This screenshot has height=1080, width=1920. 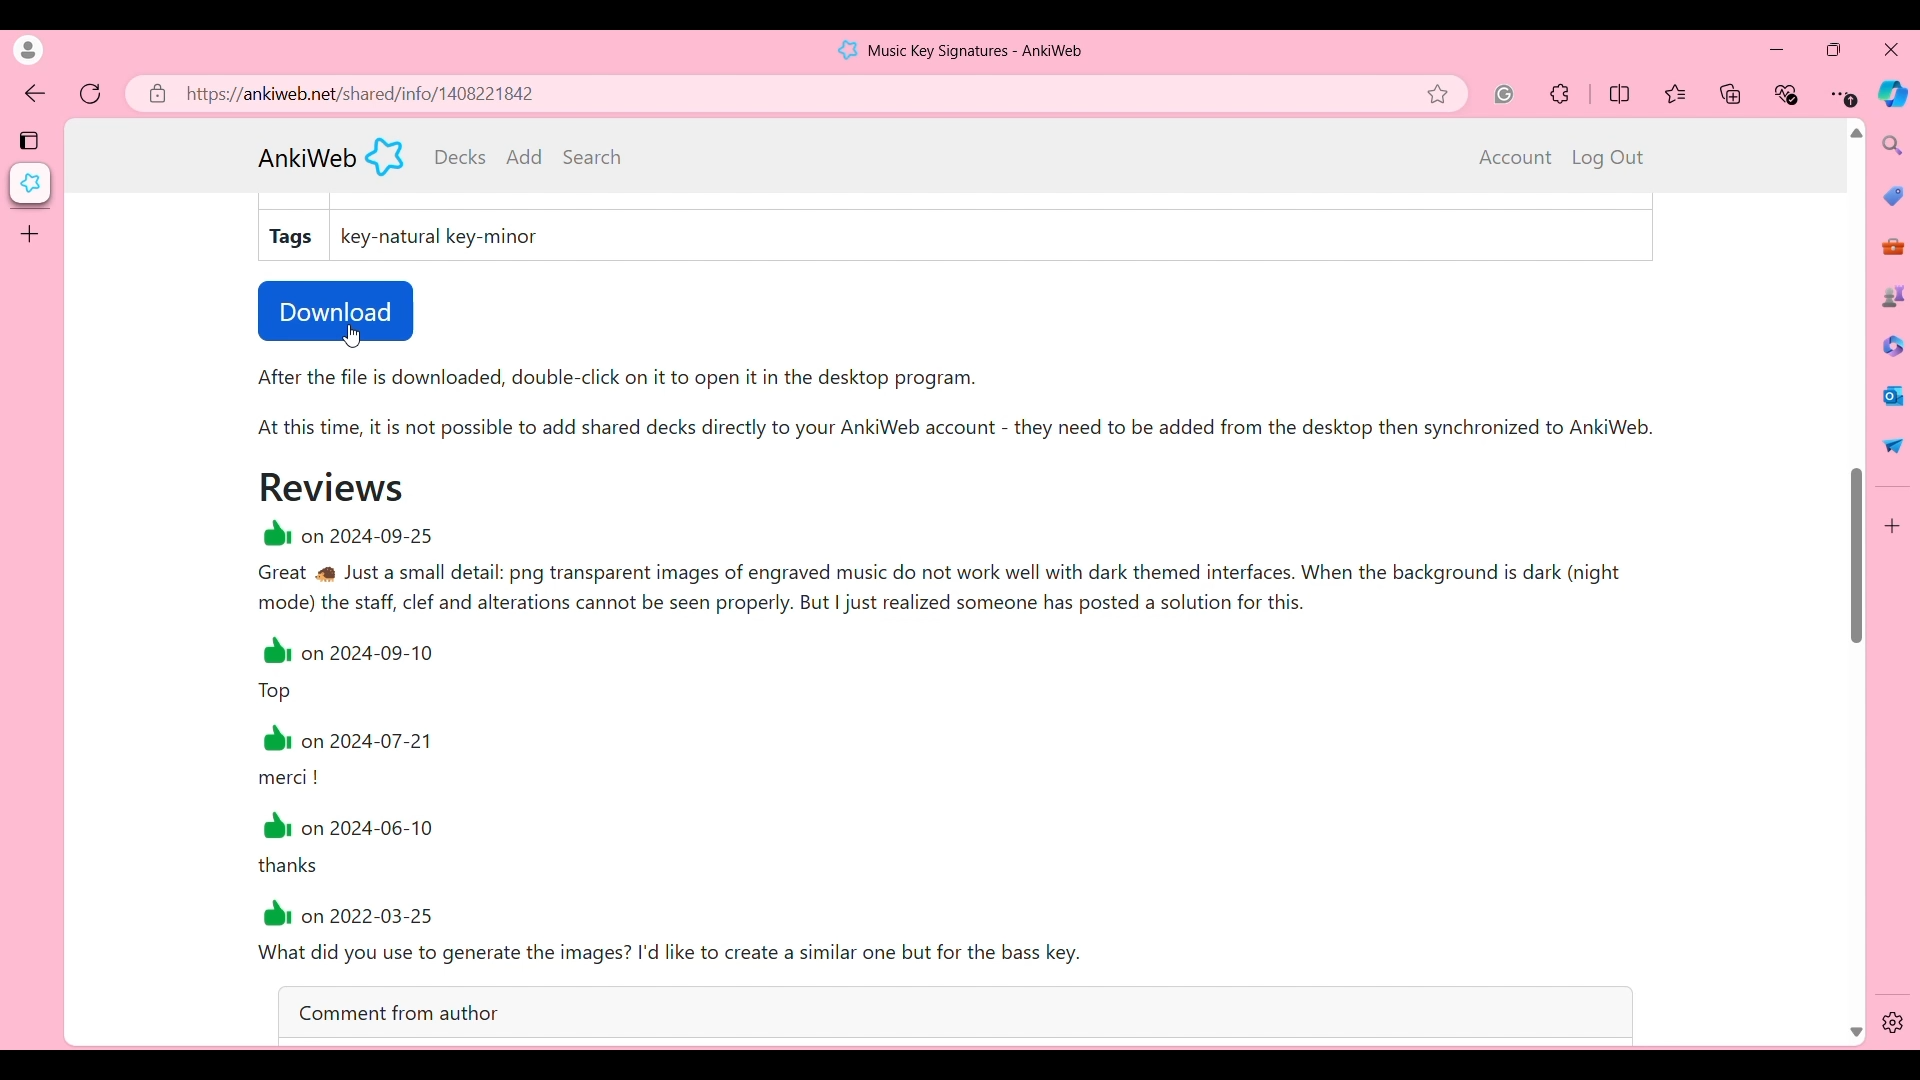 What do you see at coordinates (955, 1011) in the screenshot?
I see `Comment from author` at bounding box center [955, 1011].